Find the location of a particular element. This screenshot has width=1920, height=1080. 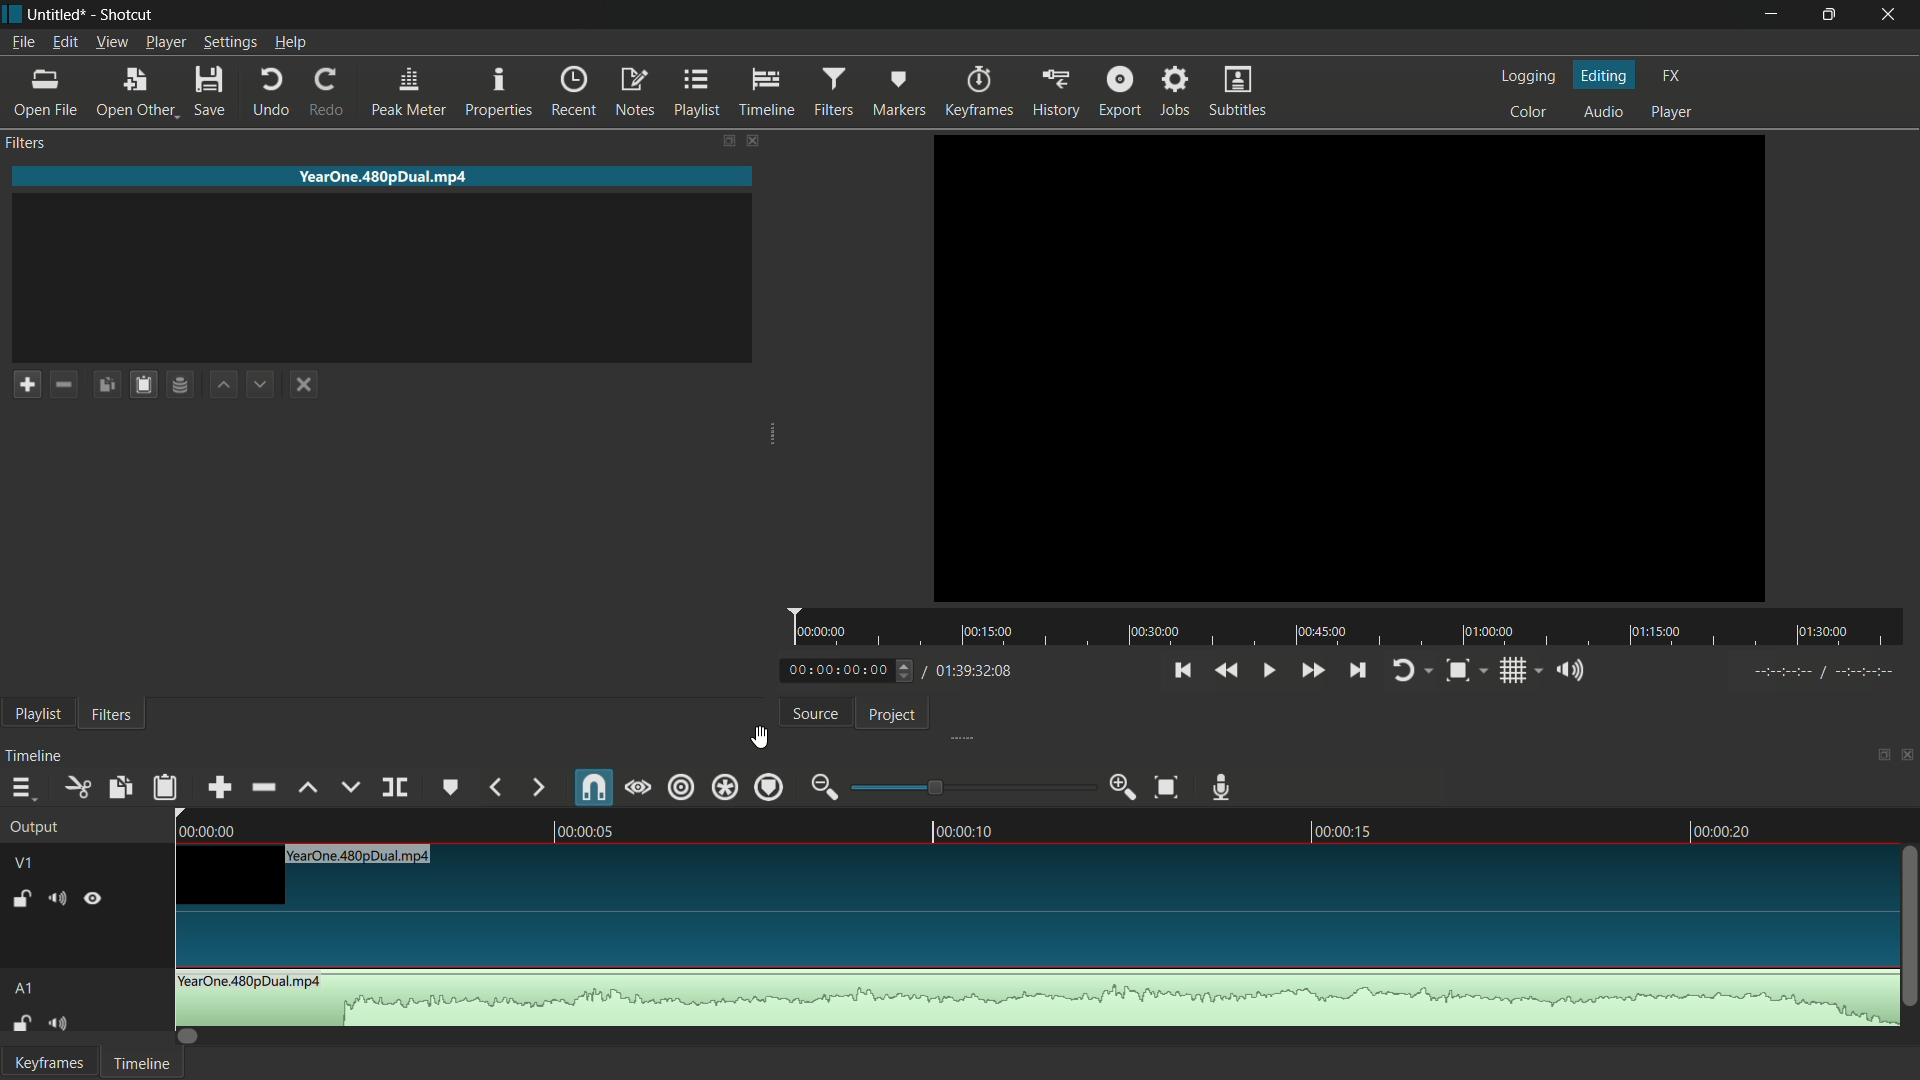

ripple delete is located at coordinates (263, 788).